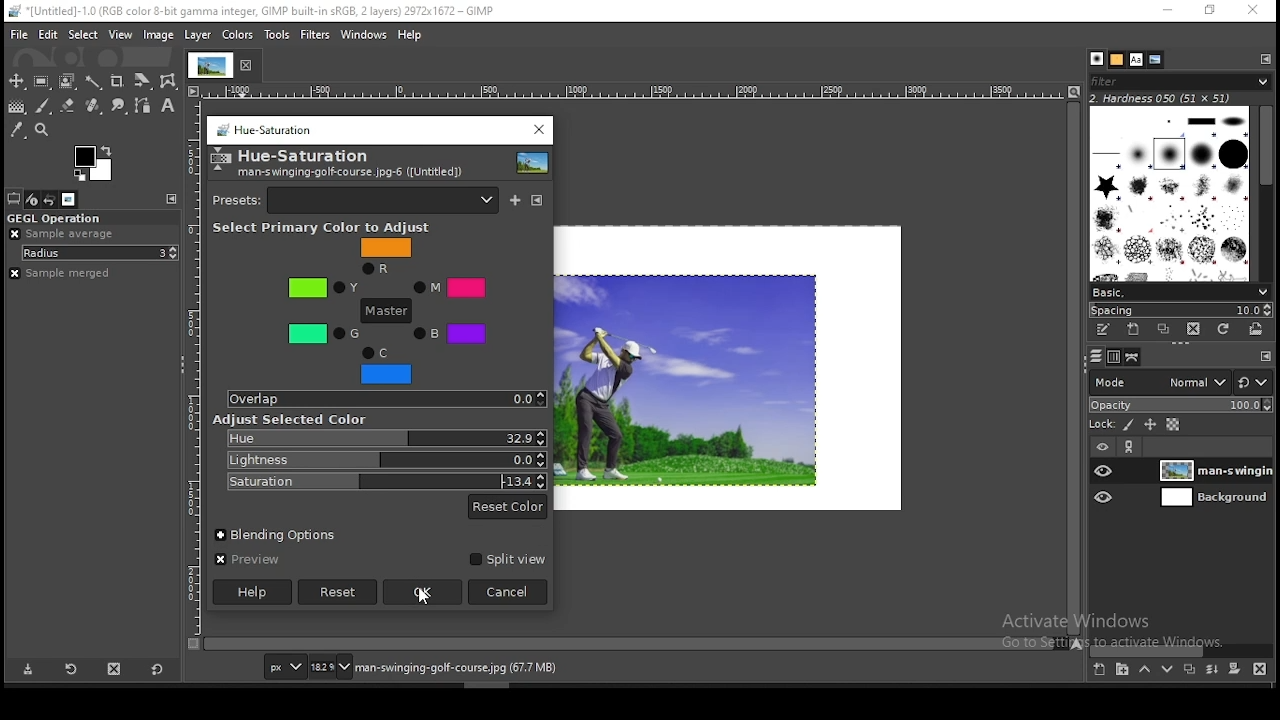 The height and width of the screenshot is (720, 1280). I want to click on layer visibility, so click(1101, 448).